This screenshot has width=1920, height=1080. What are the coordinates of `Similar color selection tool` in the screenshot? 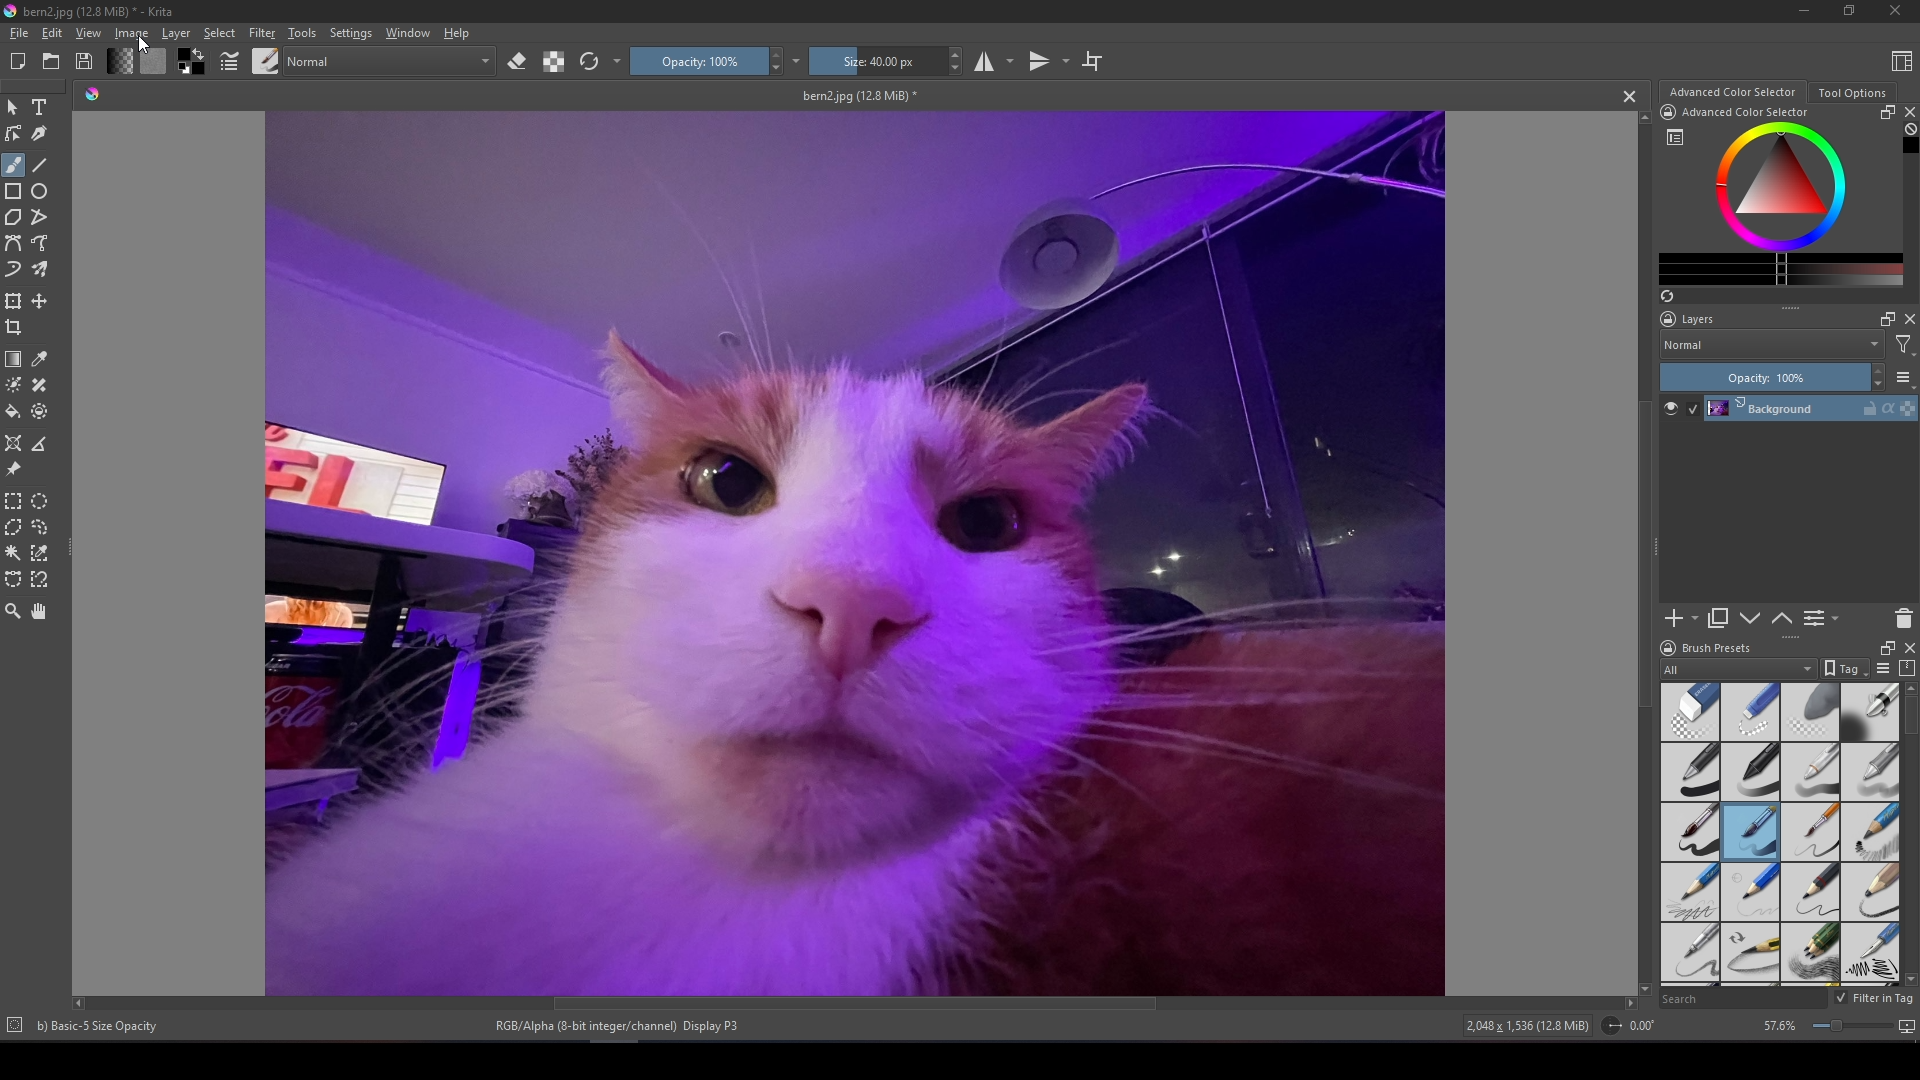 It's located at (40, 552).